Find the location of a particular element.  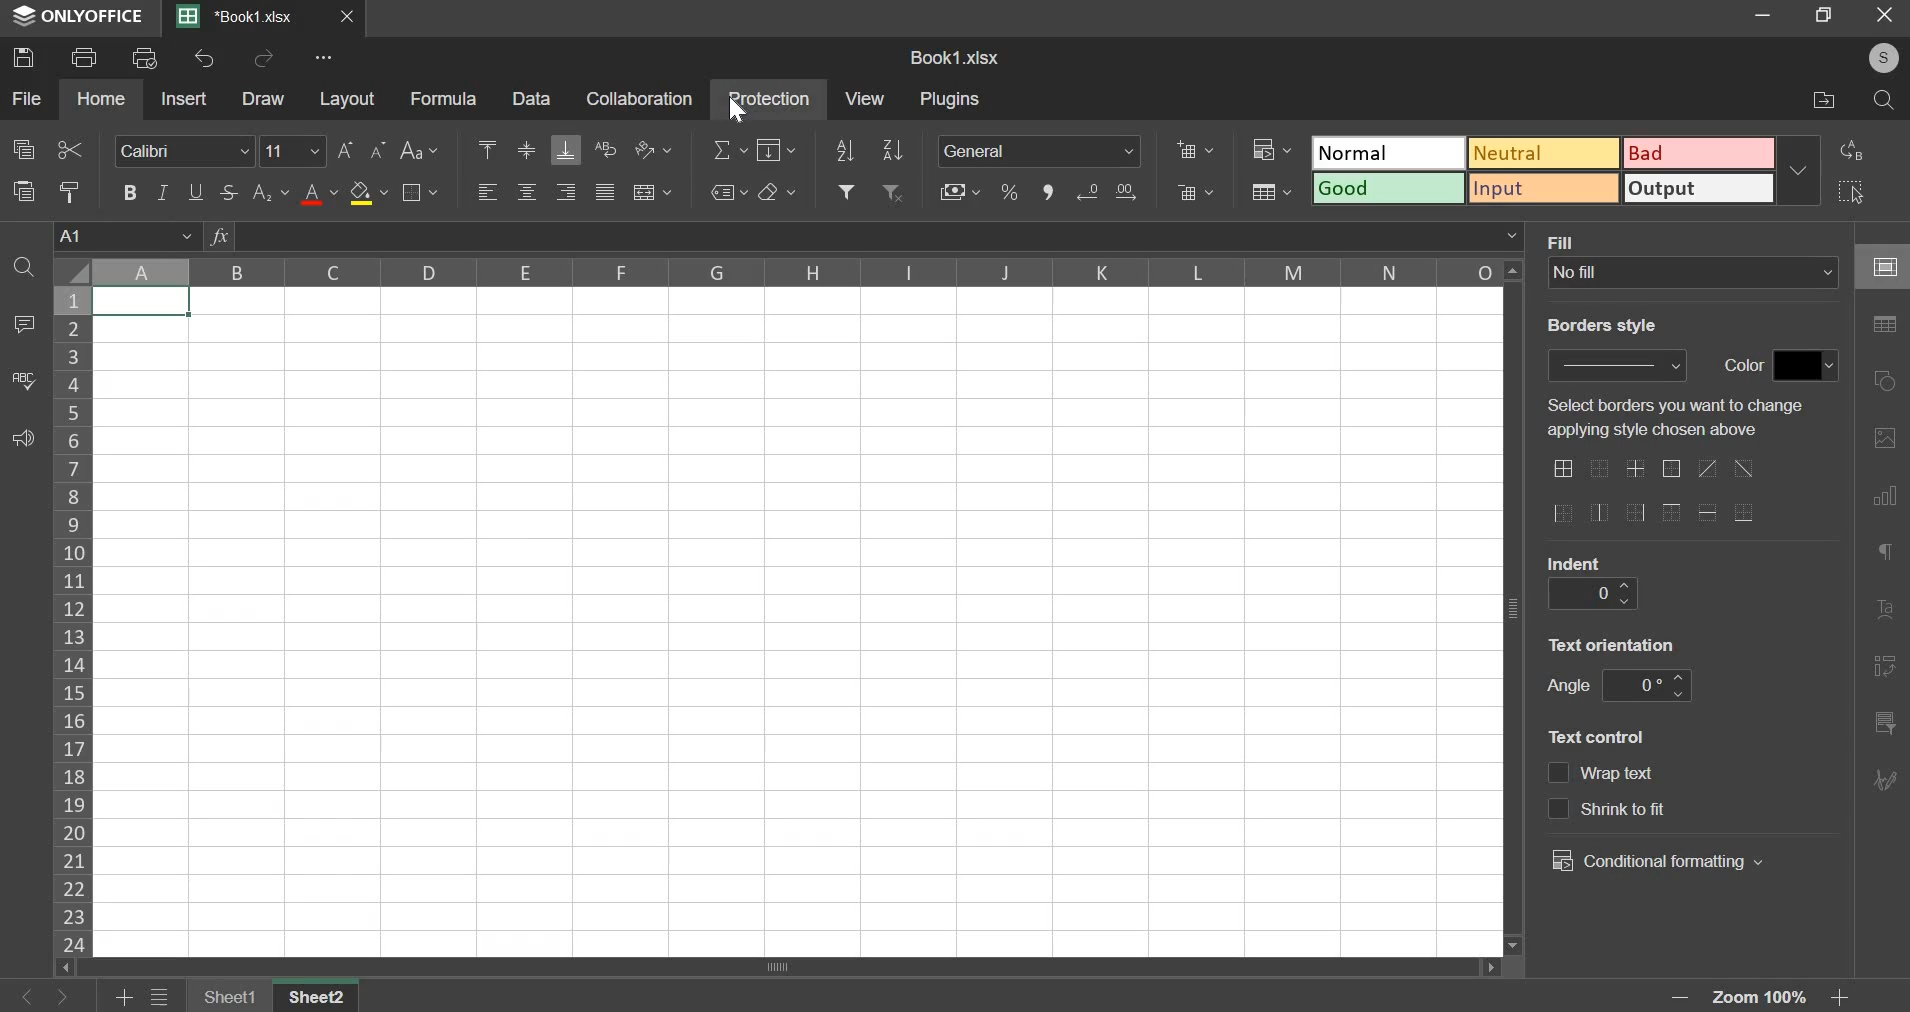

zoom out is located at coordinates (1684, 997).